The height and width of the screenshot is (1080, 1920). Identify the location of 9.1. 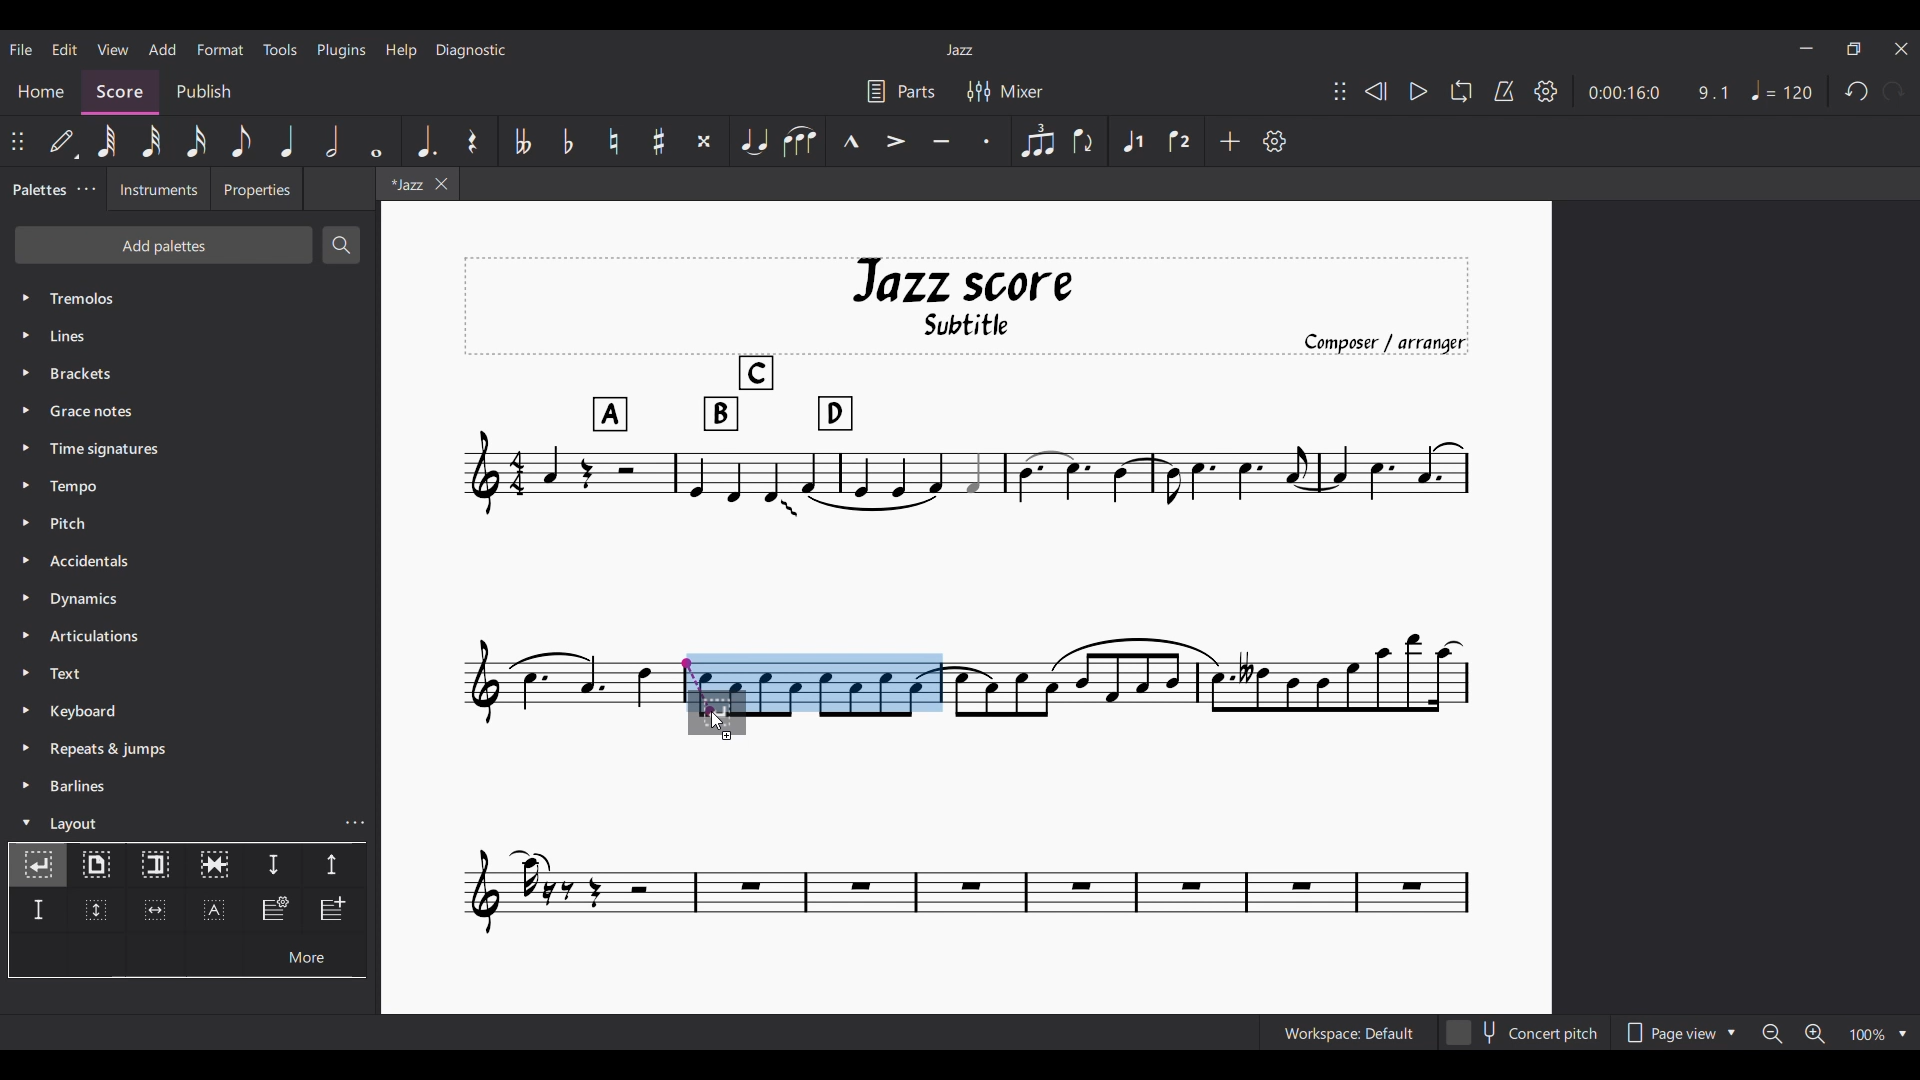
(1713, 93).